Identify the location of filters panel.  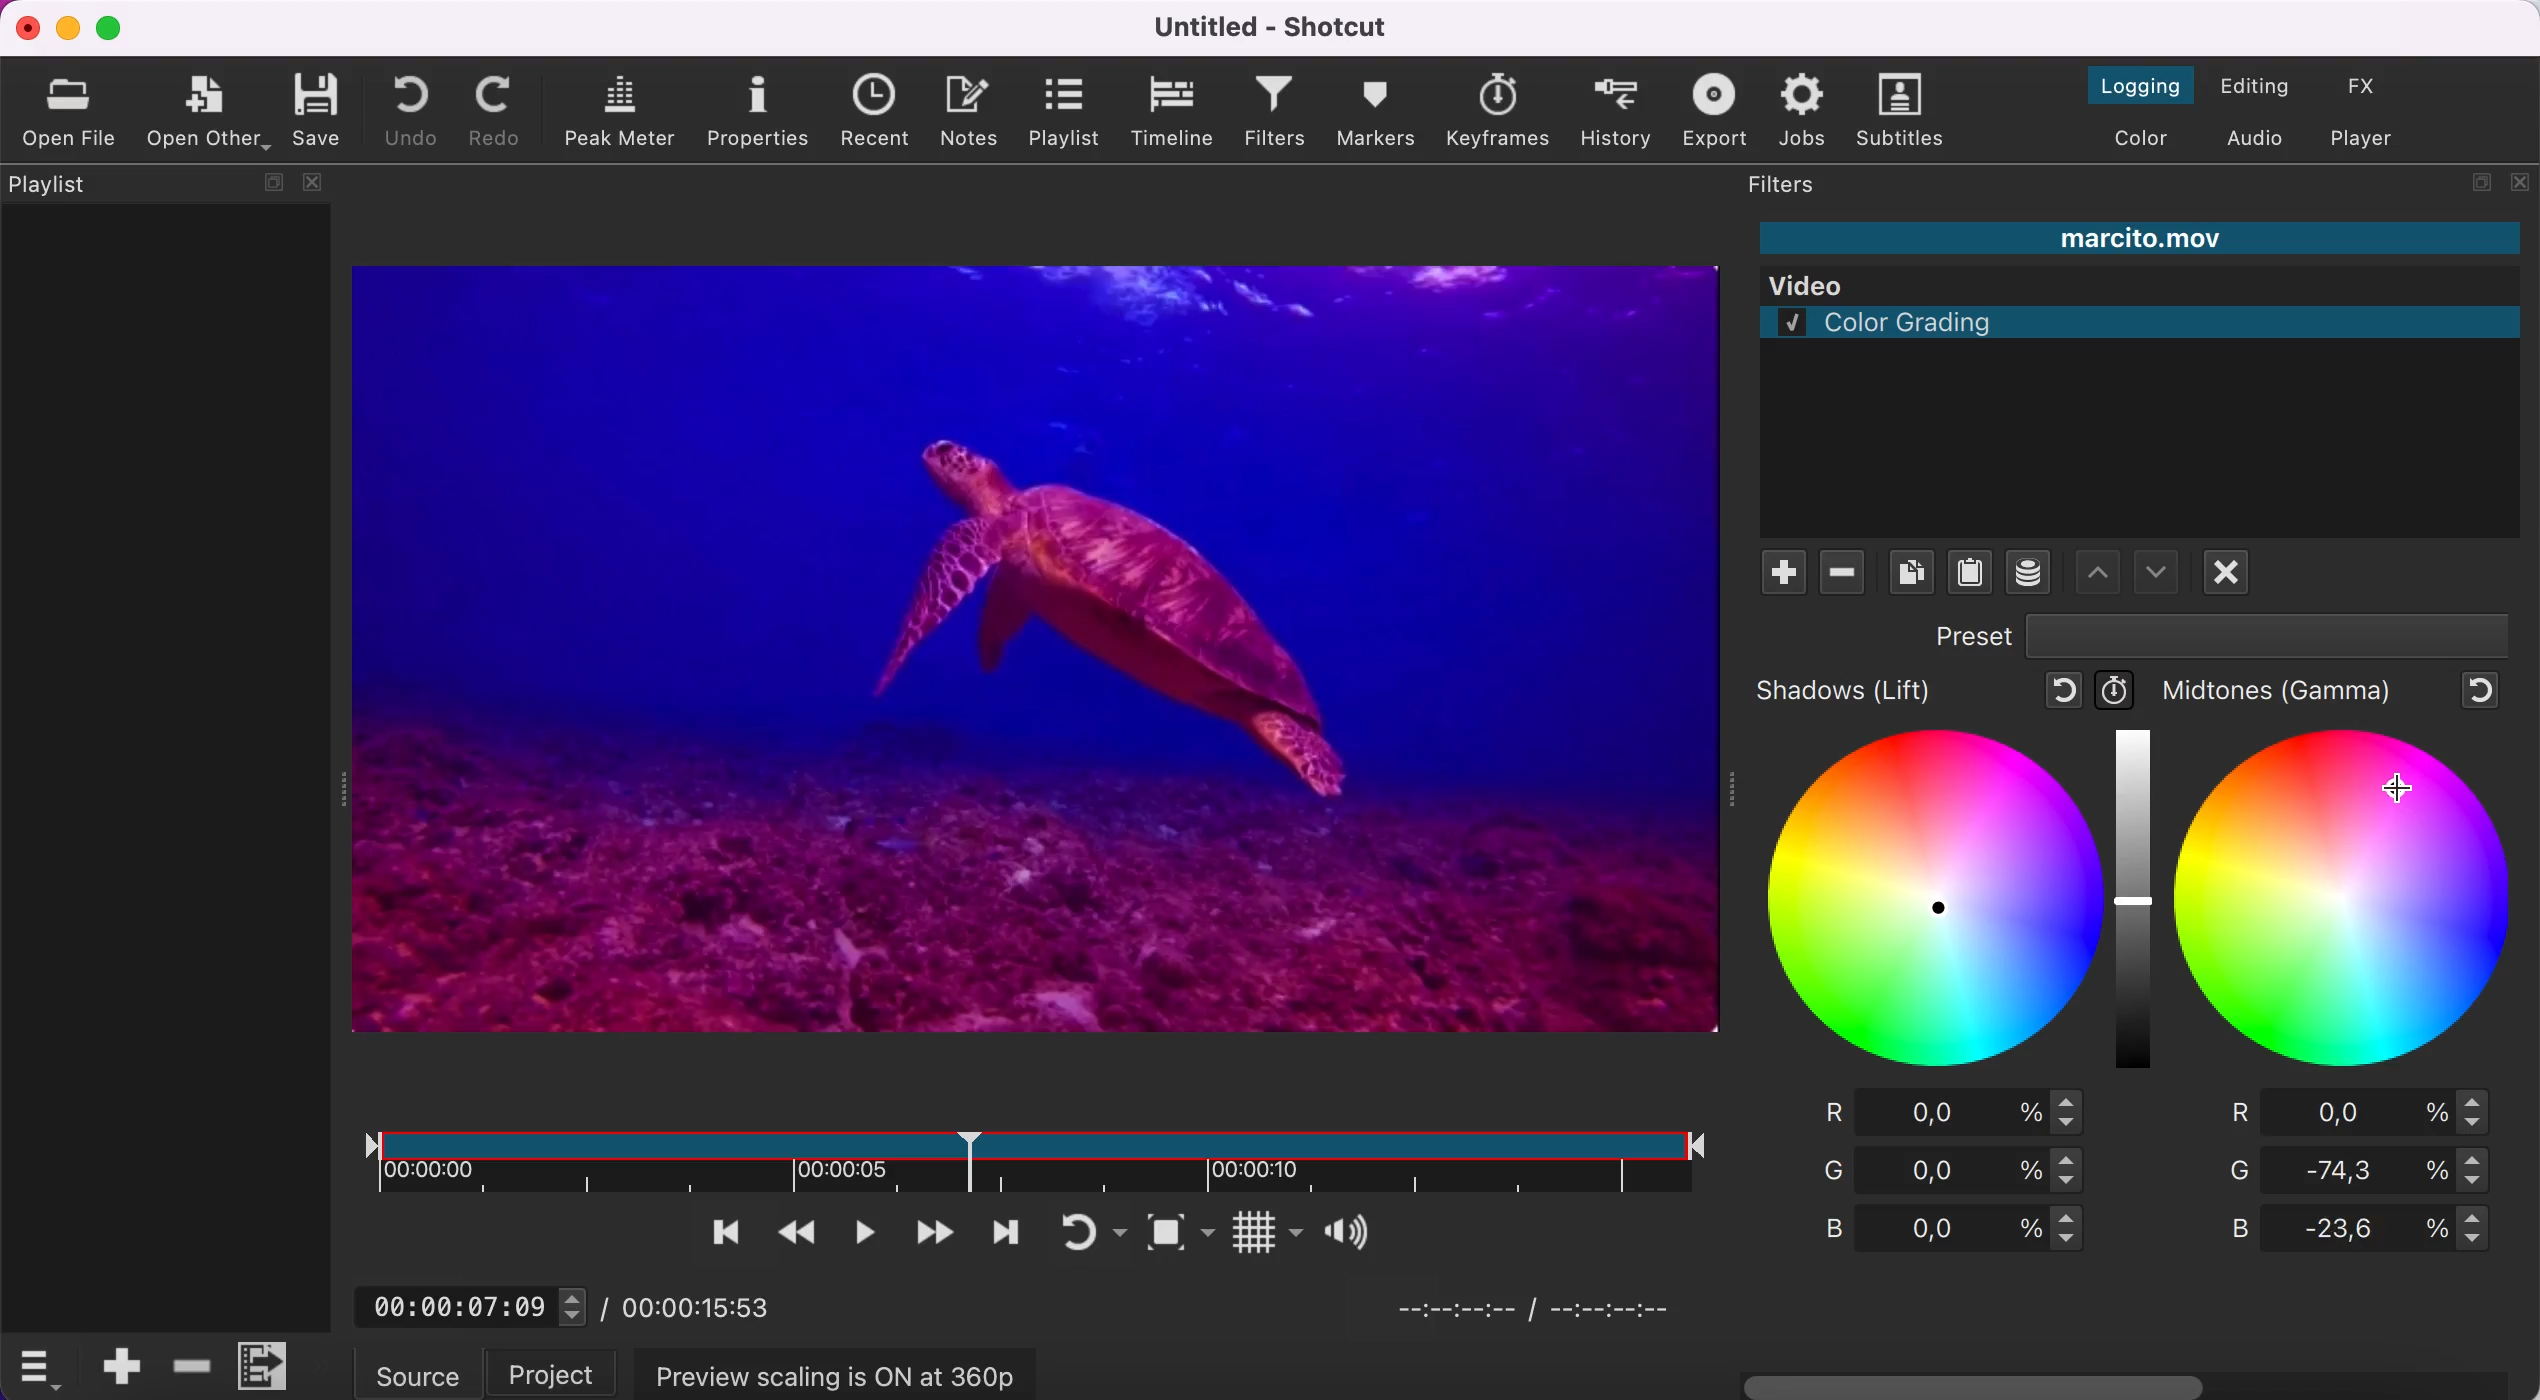
(1800, 187).